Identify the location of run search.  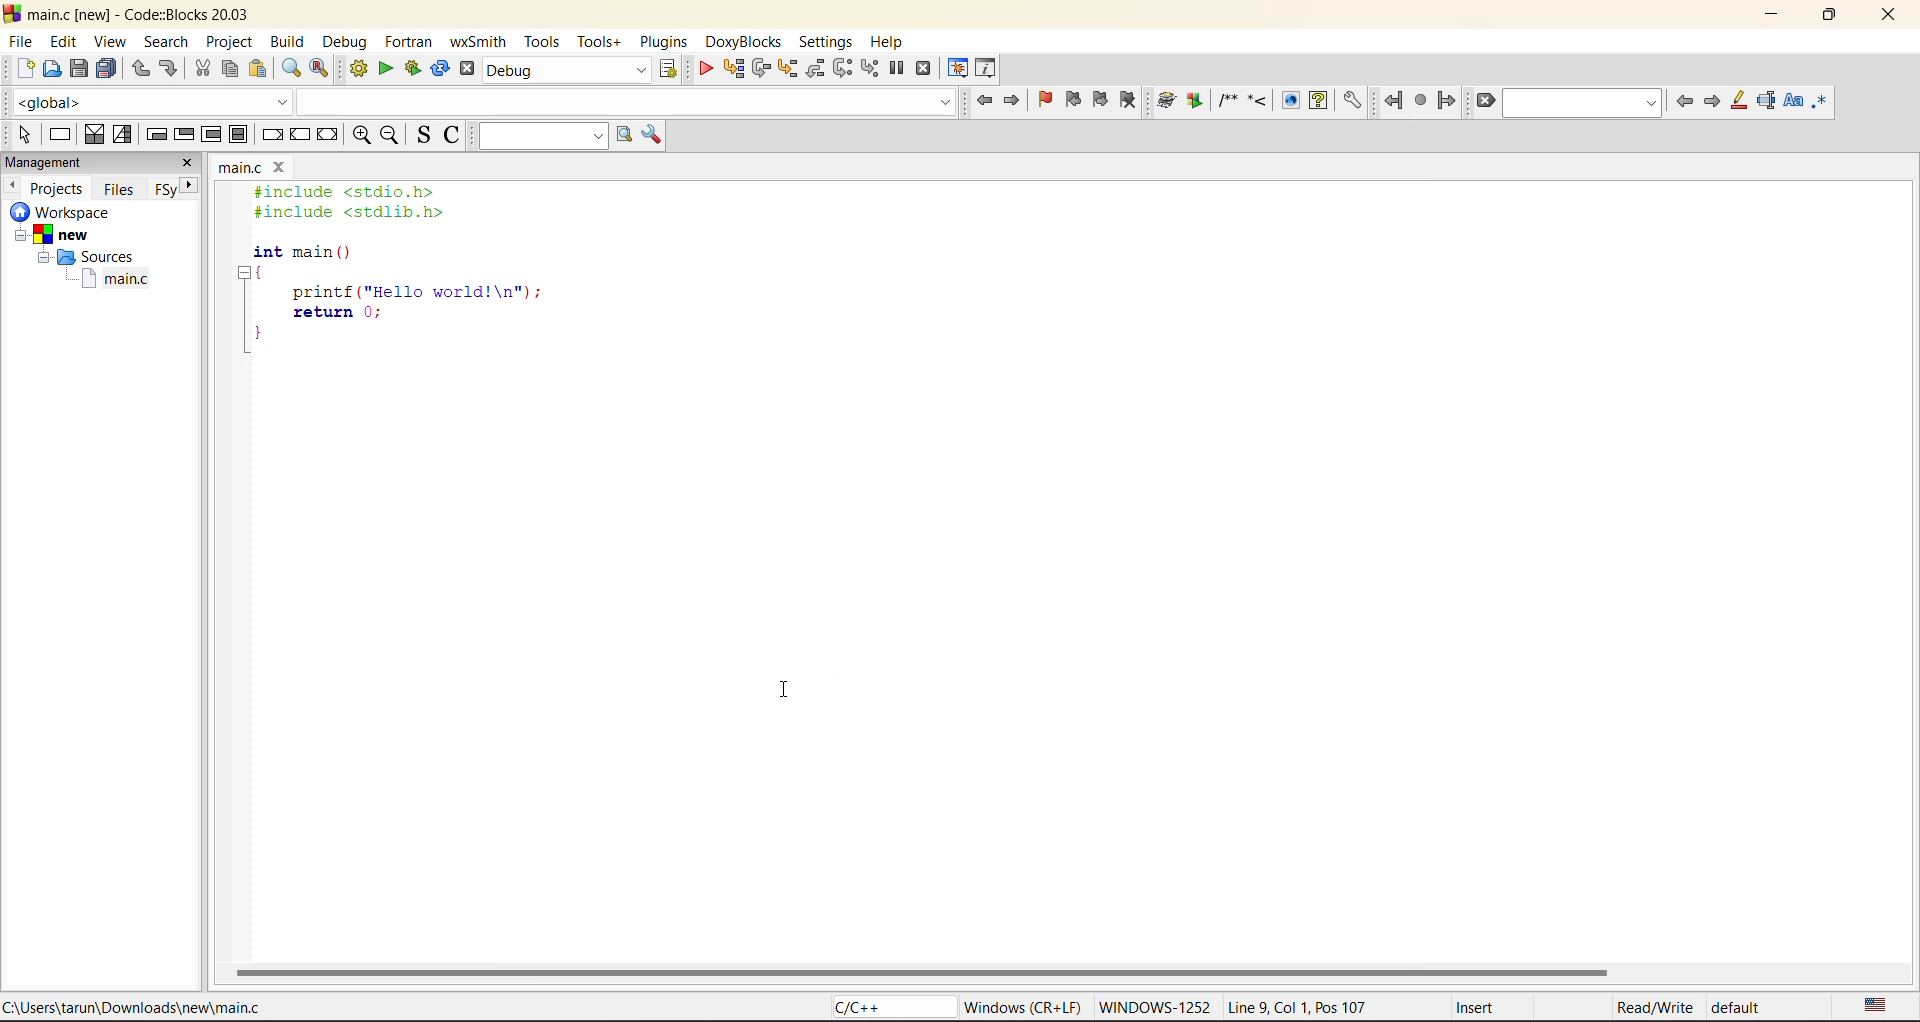
(627, 134).